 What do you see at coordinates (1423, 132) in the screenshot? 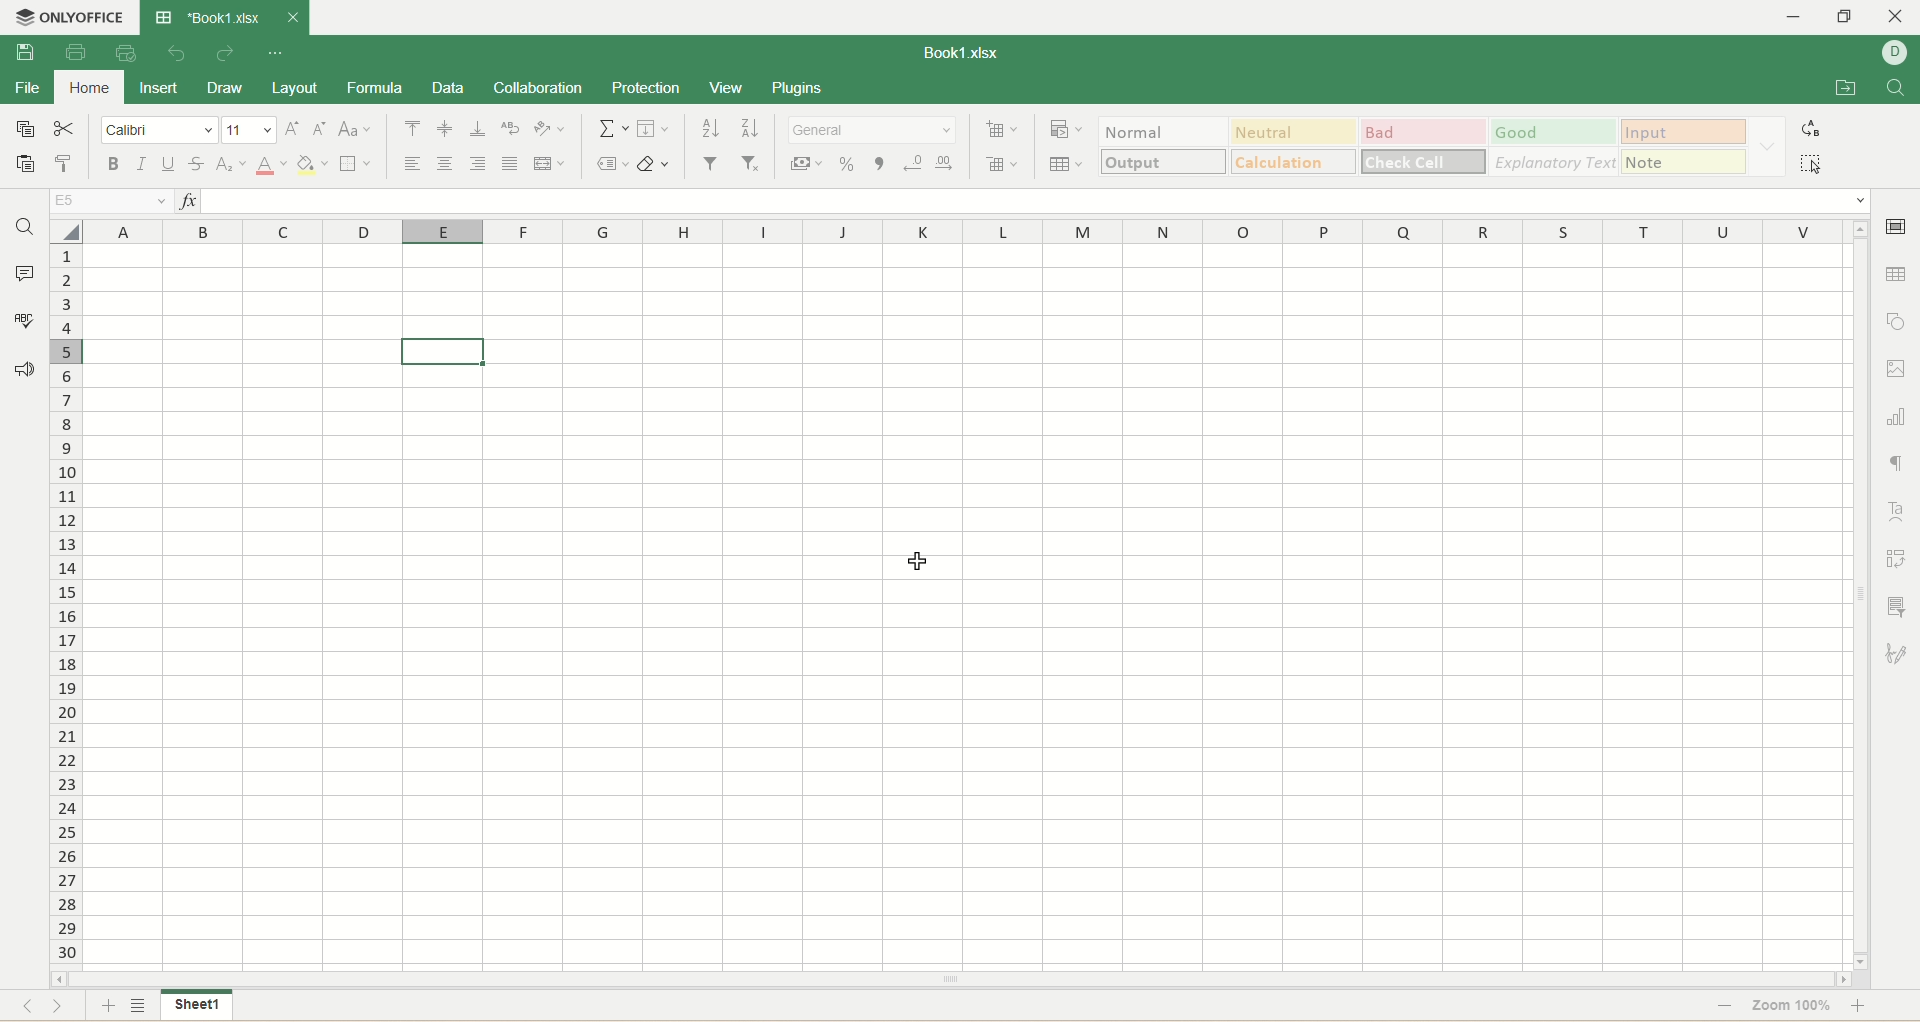
I see `bad` at bounding box center [1423, 132].